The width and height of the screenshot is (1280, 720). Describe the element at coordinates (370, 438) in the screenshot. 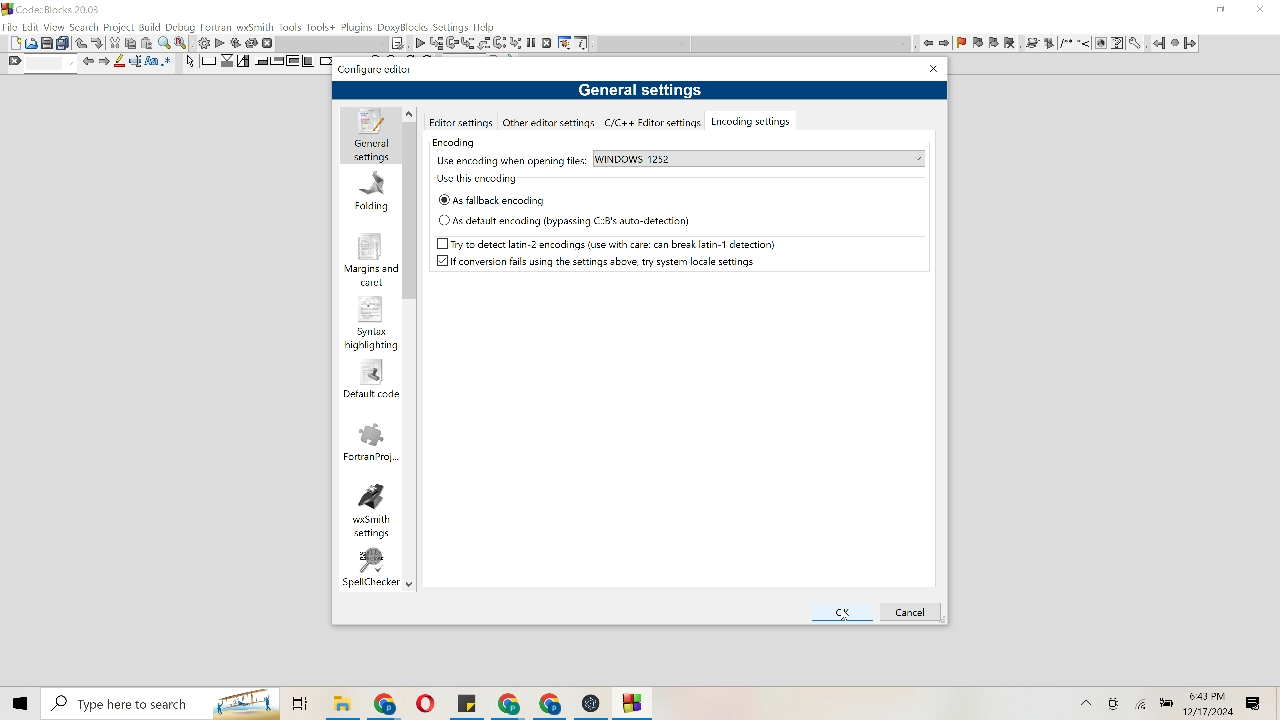

I see `Fortran project` at that location.